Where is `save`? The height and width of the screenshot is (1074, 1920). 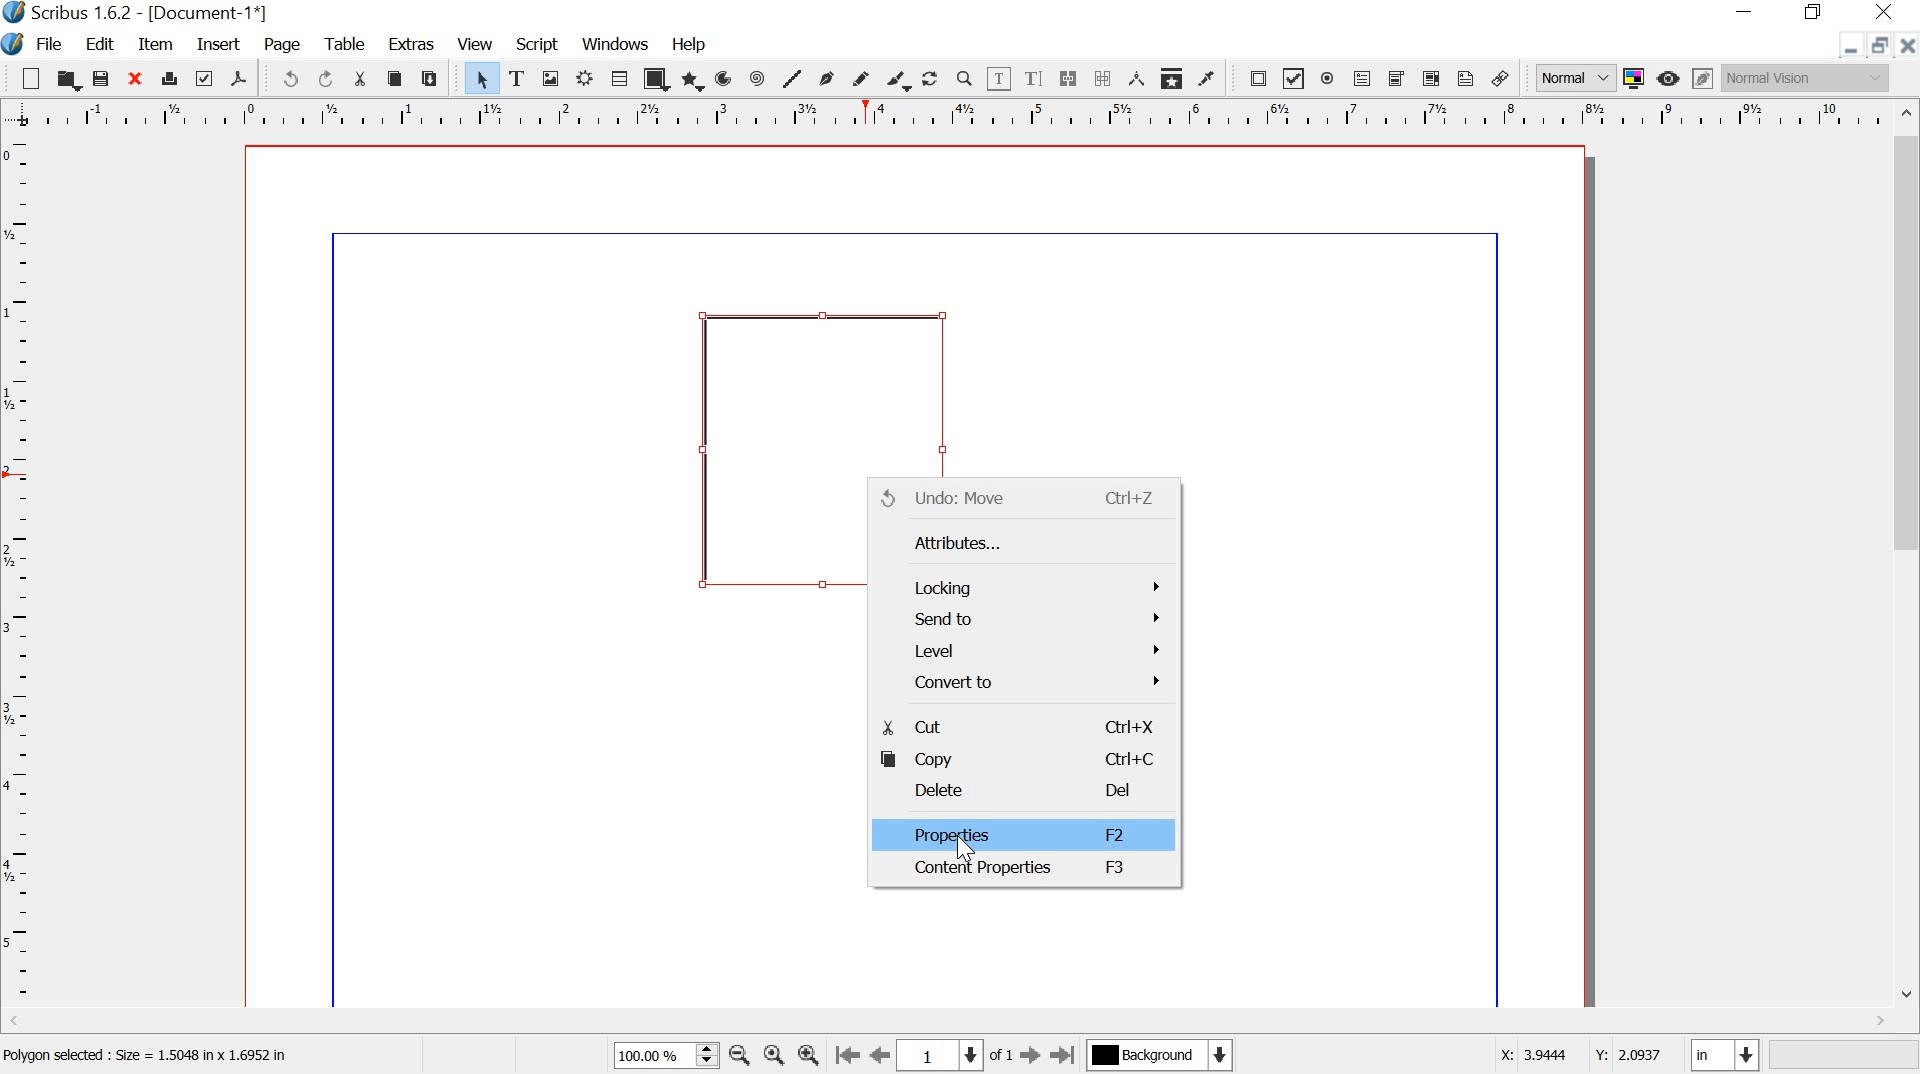
save is located at coordinates (102, 79).